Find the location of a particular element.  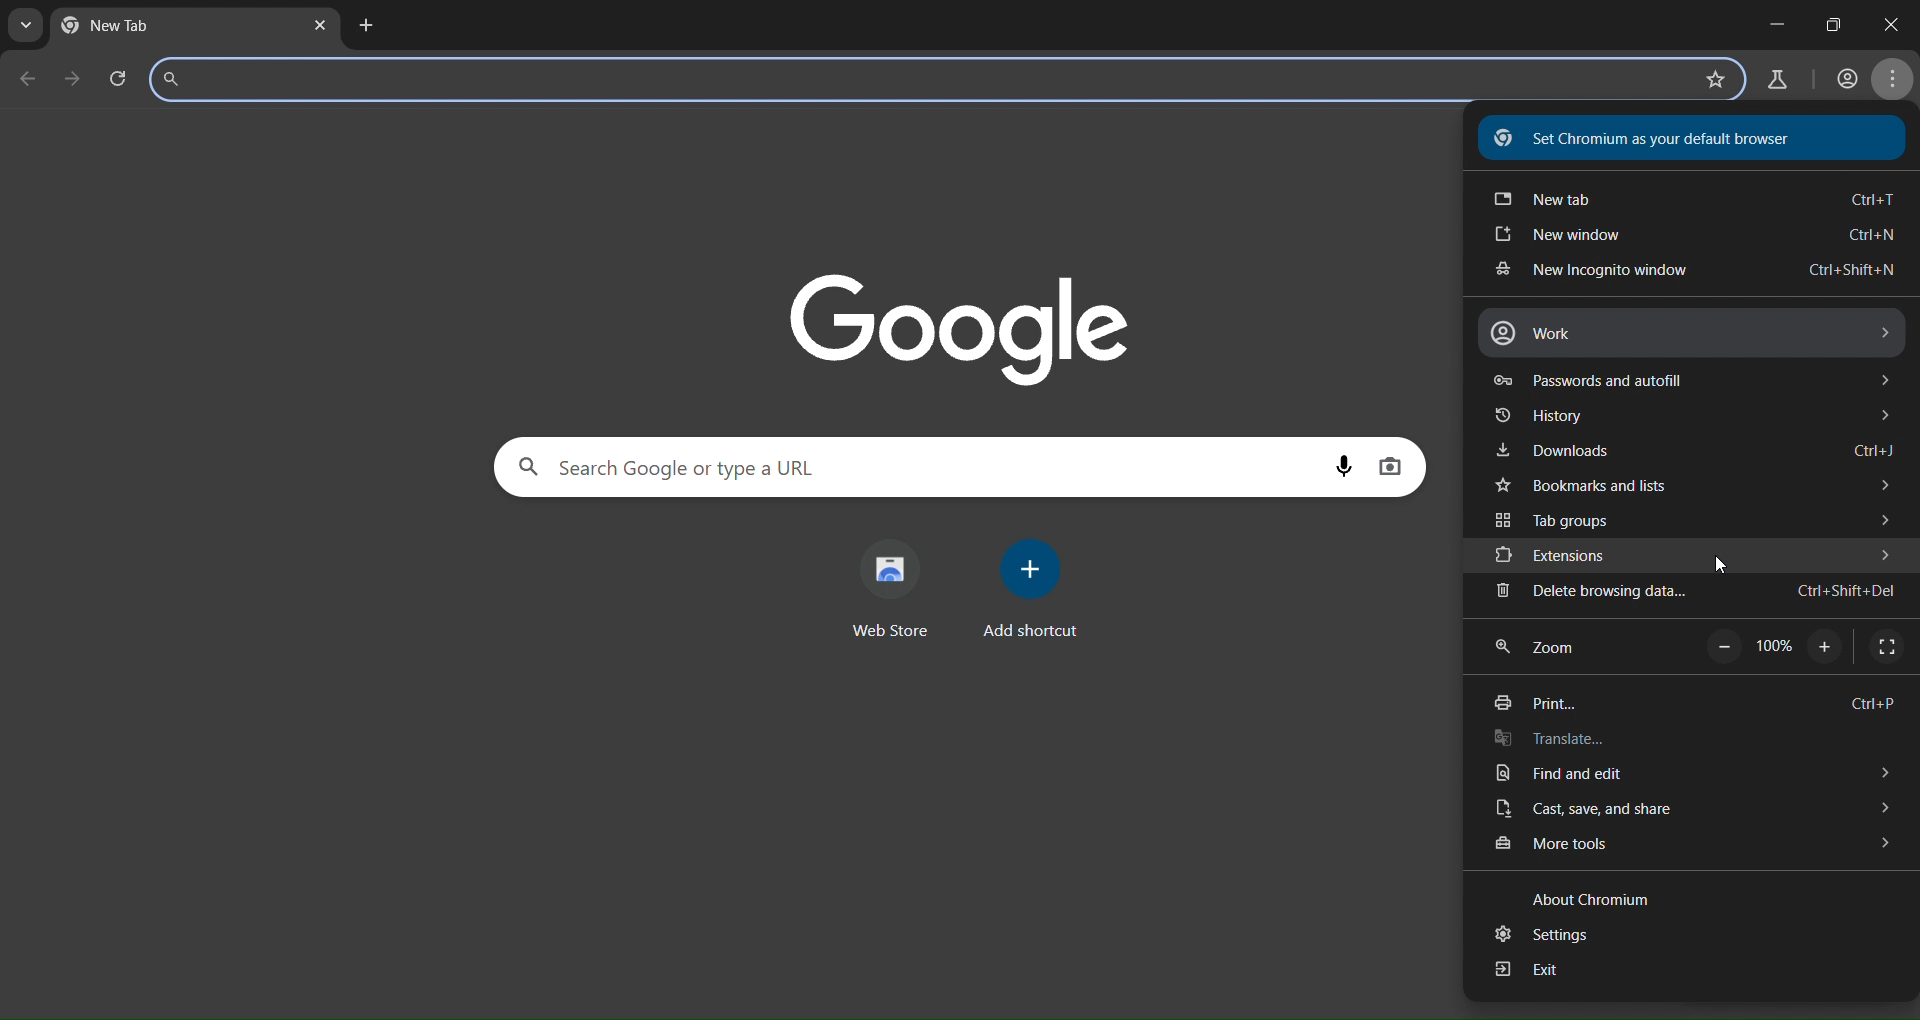

voice search is located at coordinates (1346, 468).